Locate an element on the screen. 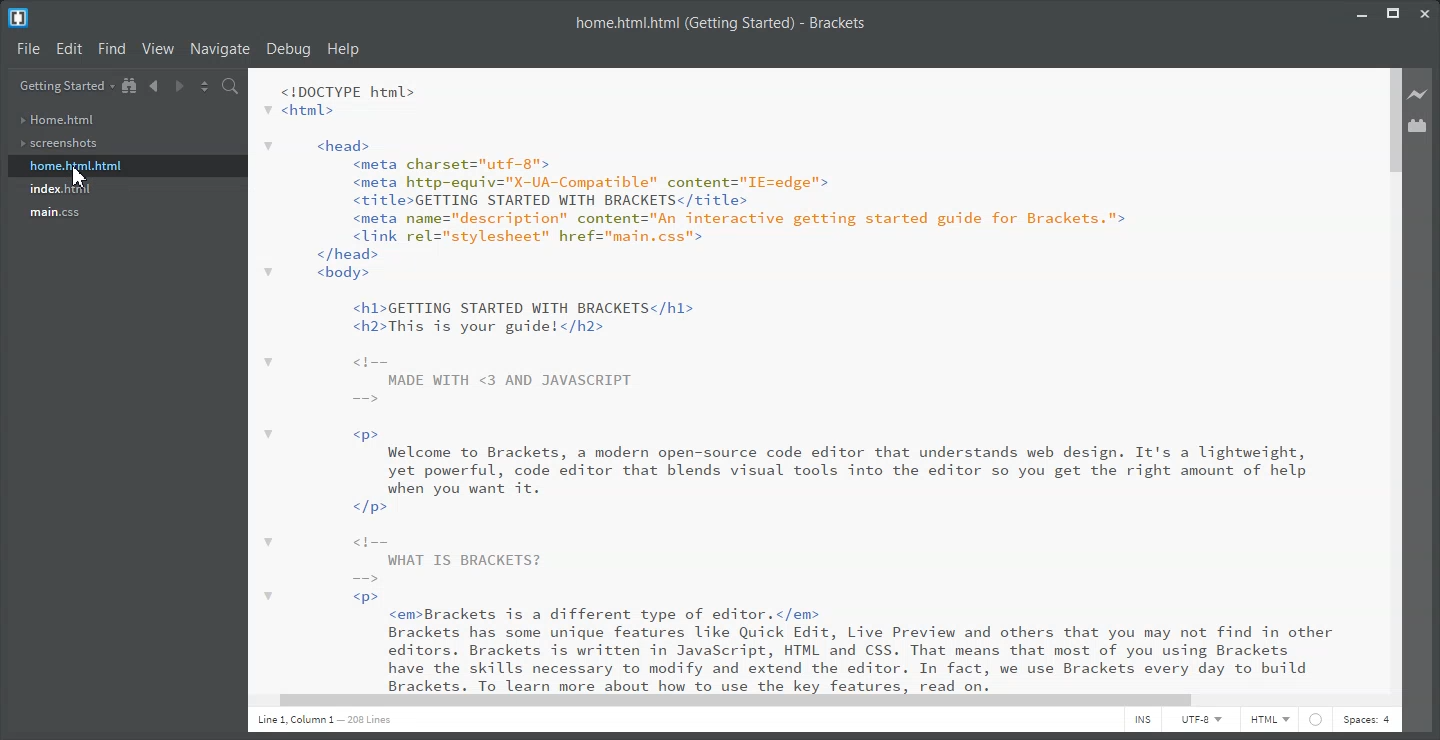  cursor is located at coordinates (79, 180).